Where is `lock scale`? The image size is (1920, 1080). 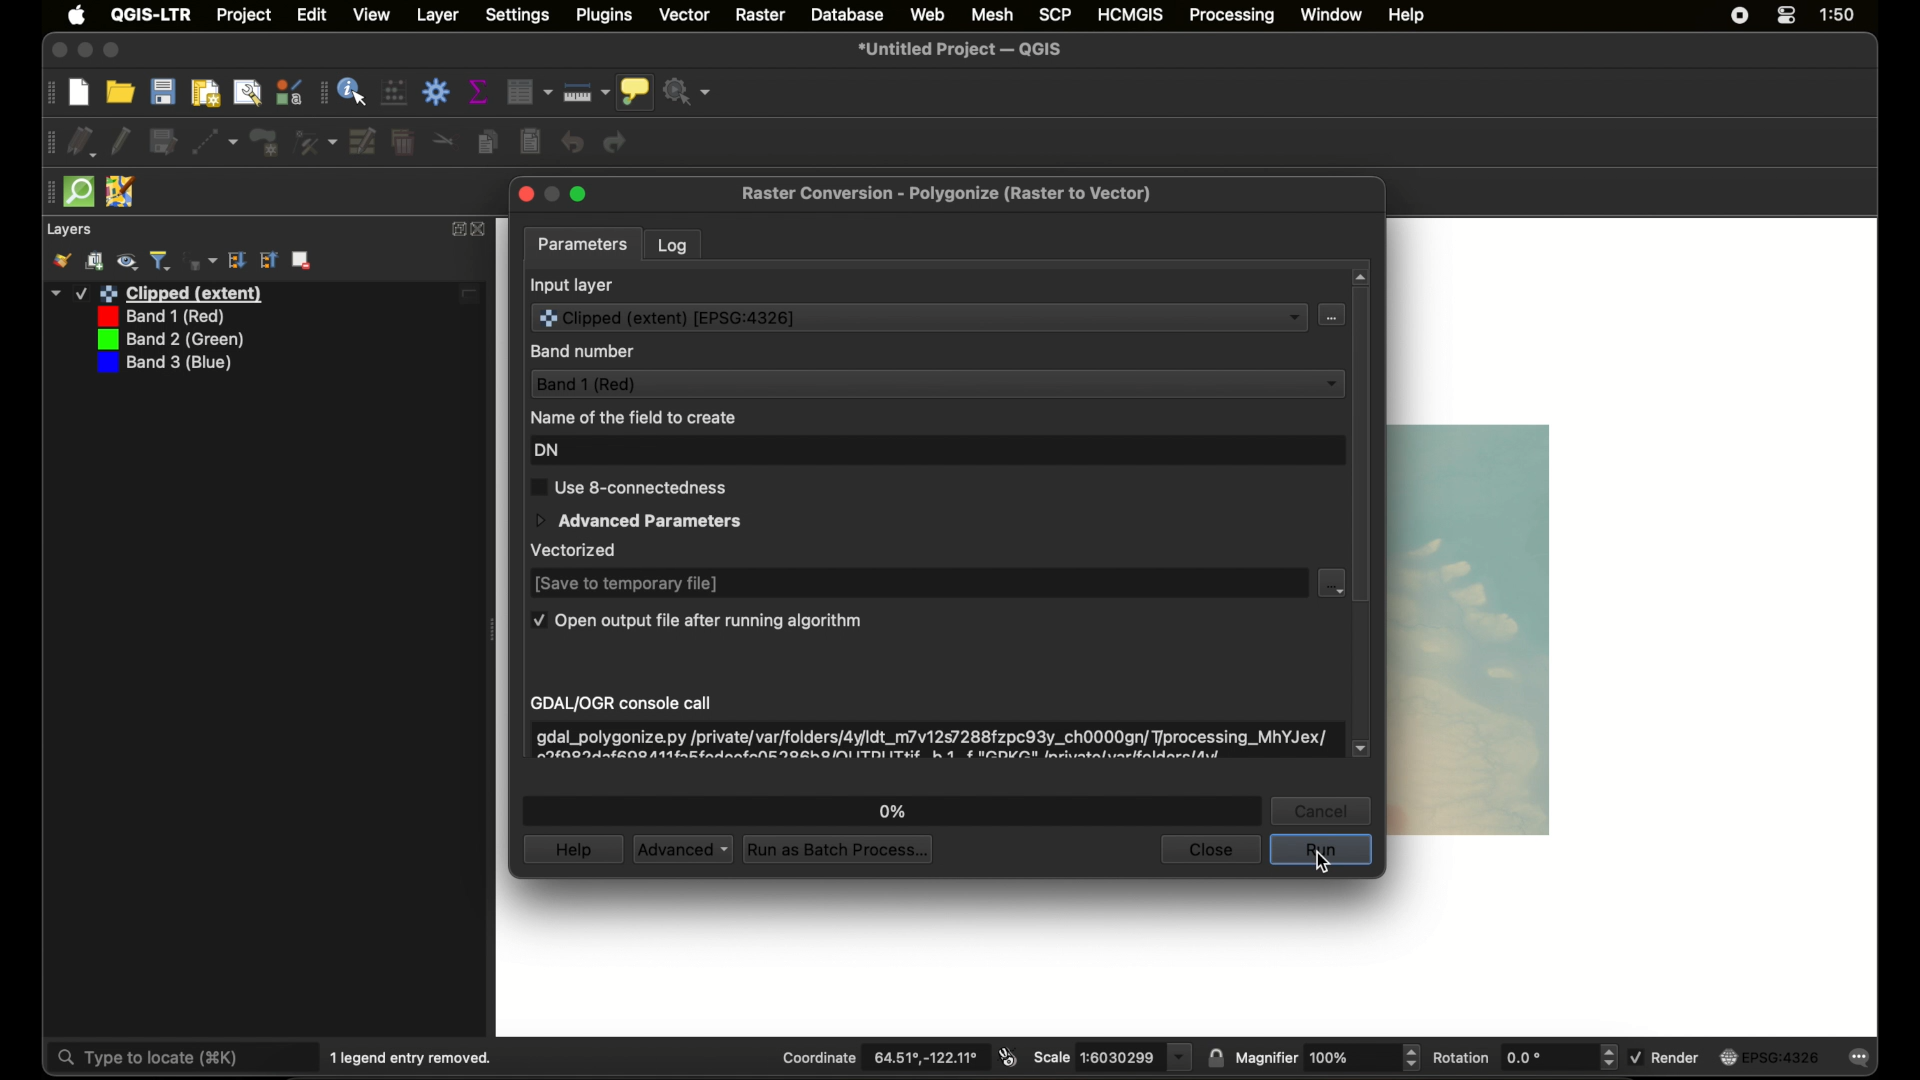 lock scale is located at coordinates (1215, 1060).